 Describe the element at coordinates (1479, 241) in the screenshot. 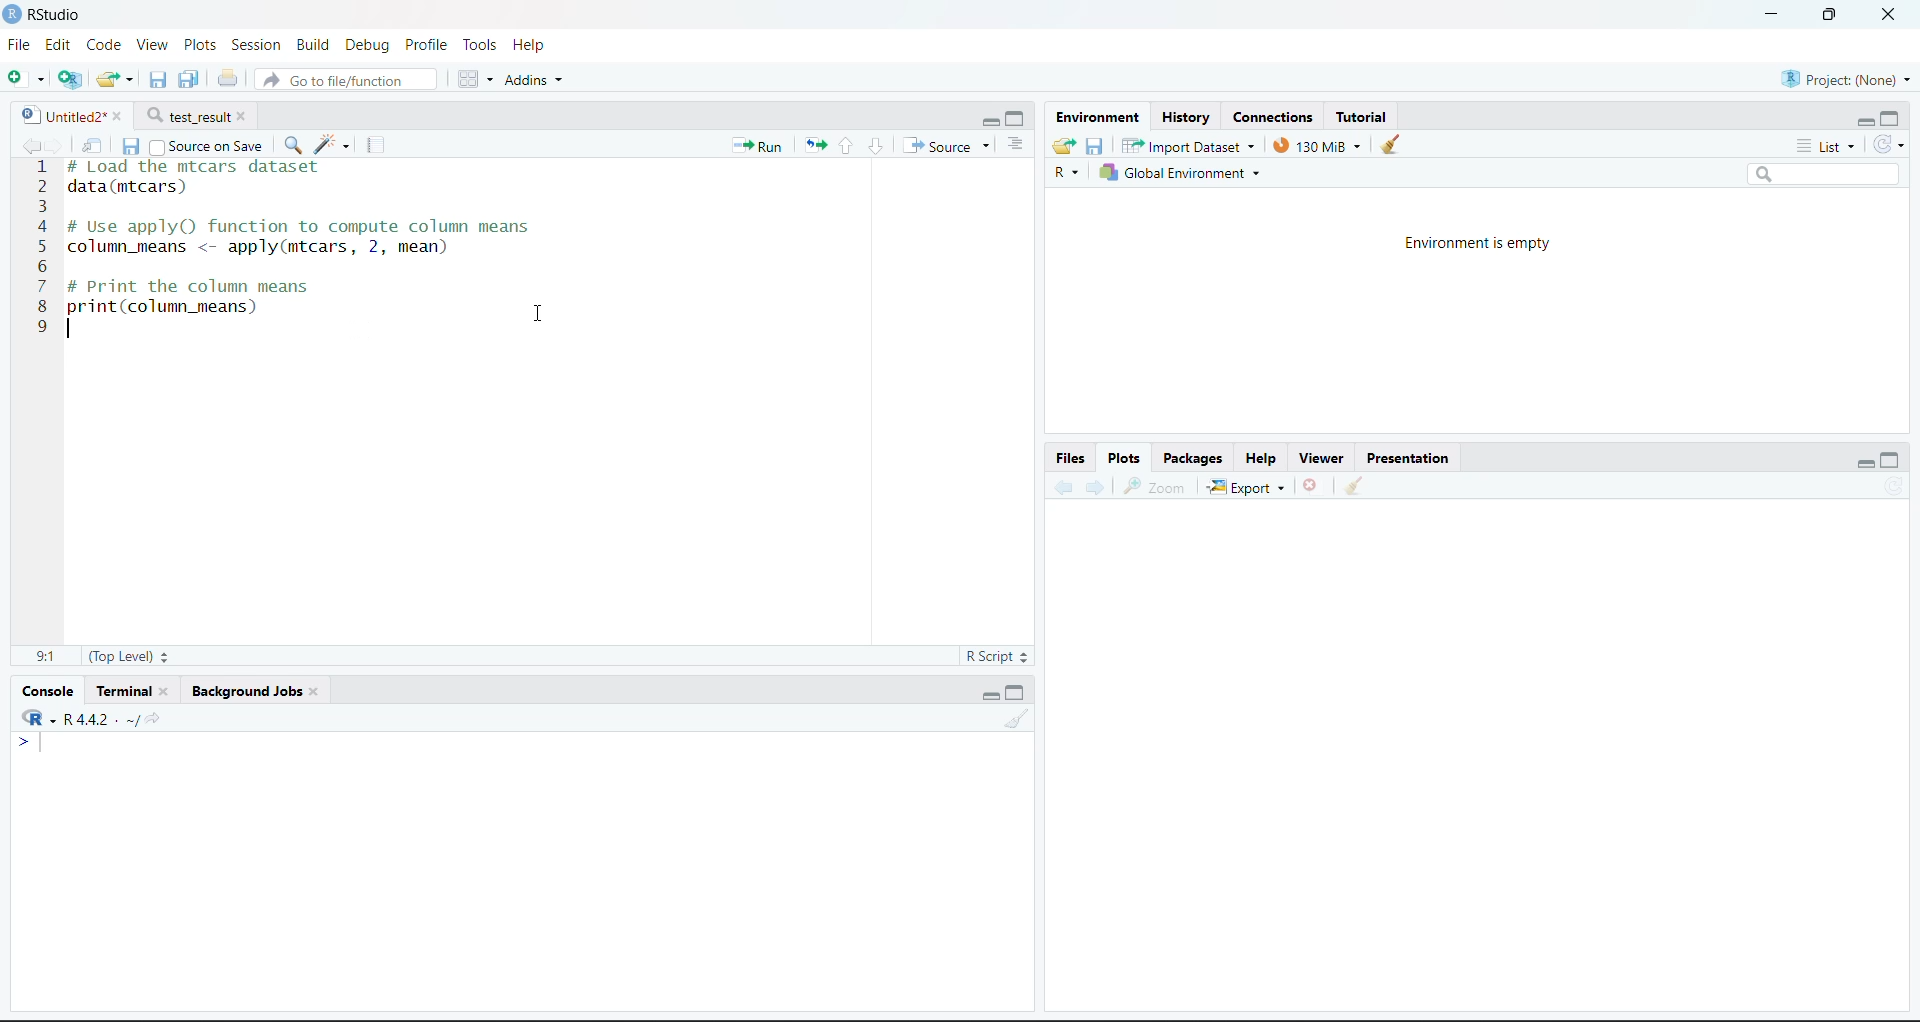

I see `Environment is empty` at that location.